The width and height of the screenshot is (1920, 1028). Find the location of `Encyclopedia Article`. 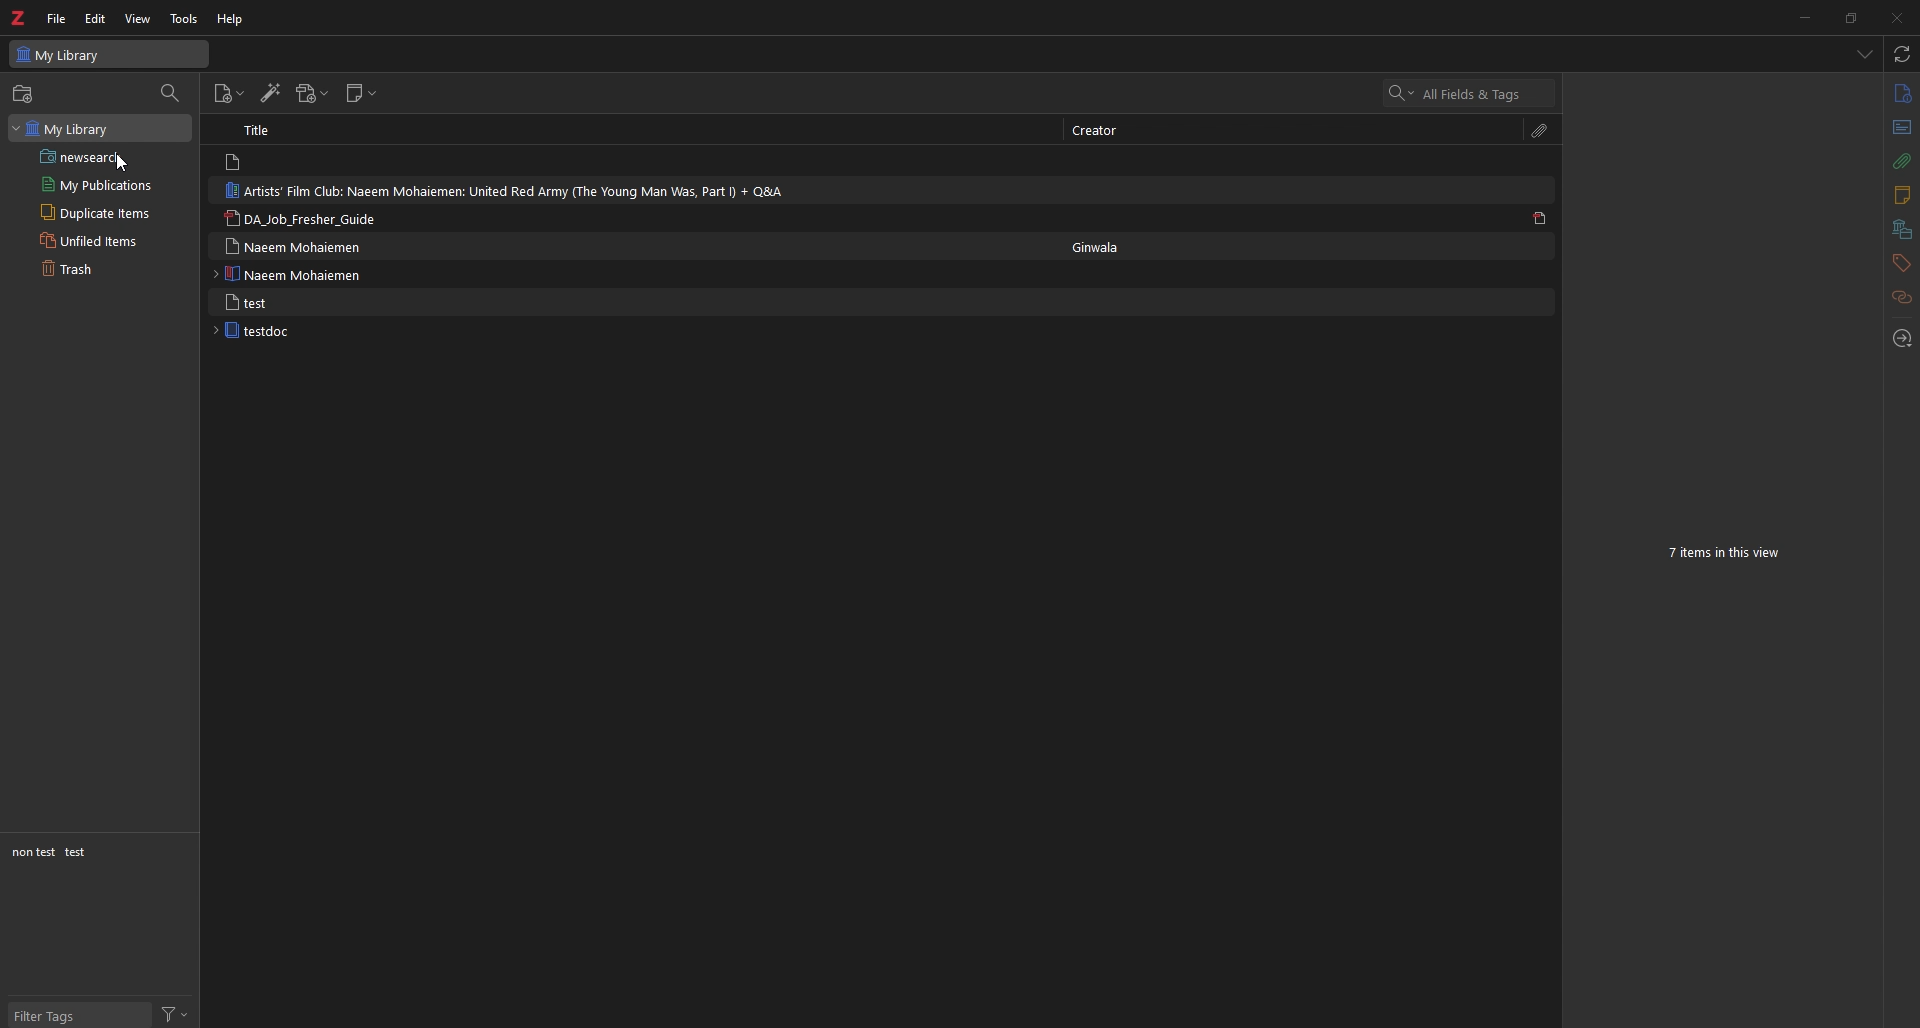

Encyclopedia Article is located at coordinates (288, 276).